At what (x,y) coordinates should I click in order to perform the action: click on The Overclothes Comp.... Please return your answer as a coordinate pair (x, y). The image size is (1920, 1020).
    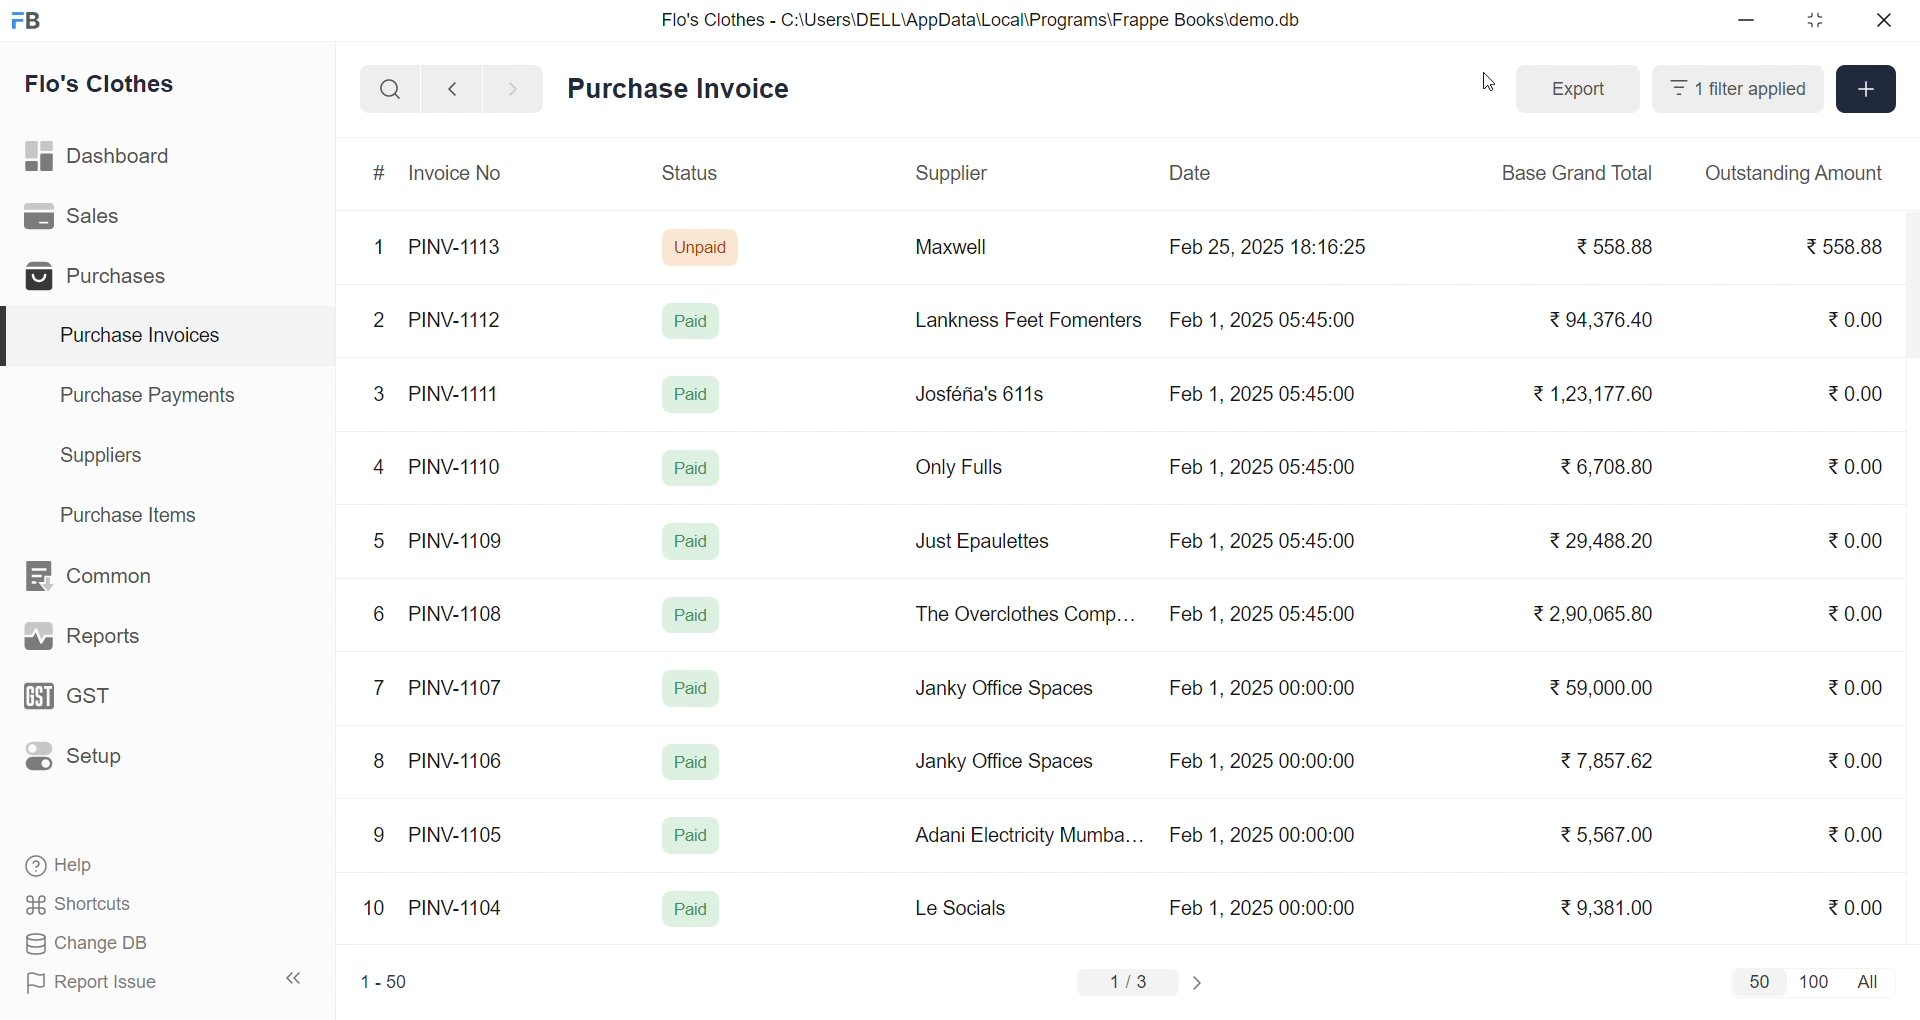
    Looking at the image, I should click on (1022, 613).